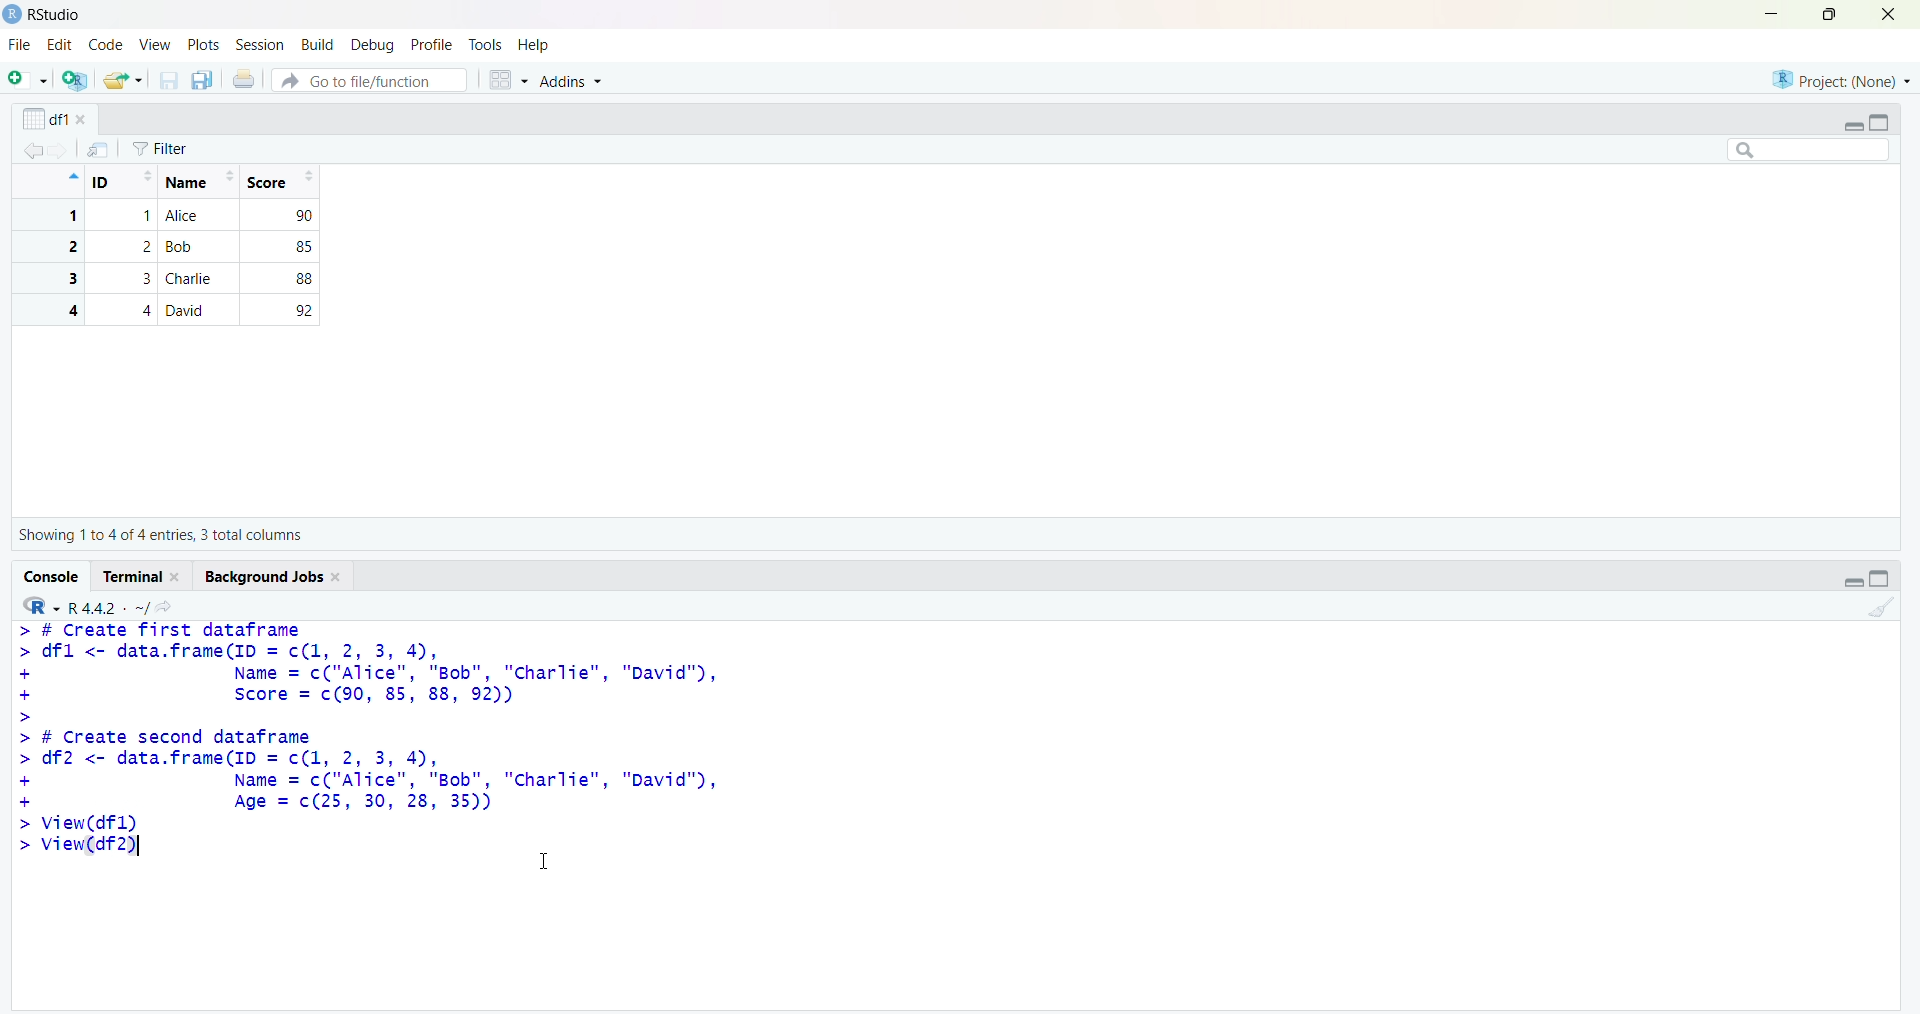 The image size is (1920, 1014). I want to click on 4 4 David 92, so click(172, 310).